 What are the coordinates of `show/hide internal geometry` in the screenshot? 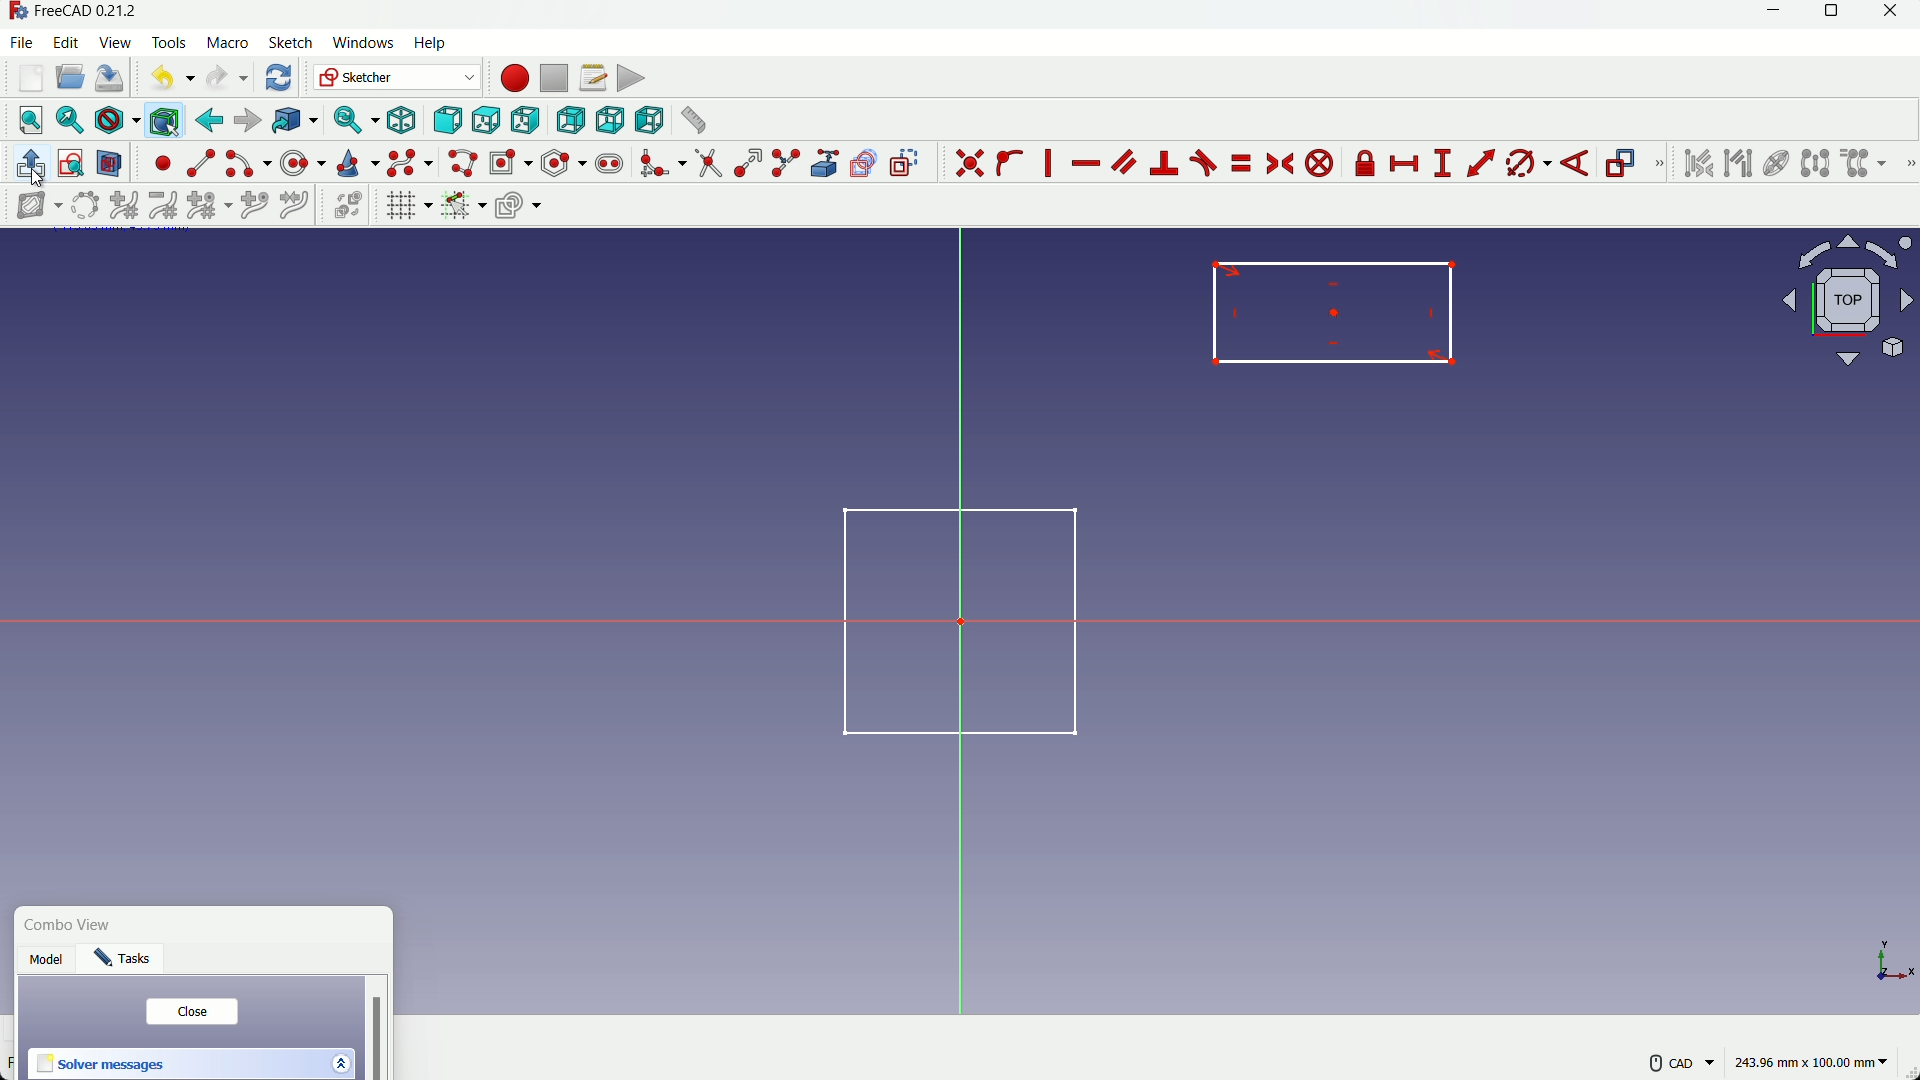 It's located at (1774, 164).